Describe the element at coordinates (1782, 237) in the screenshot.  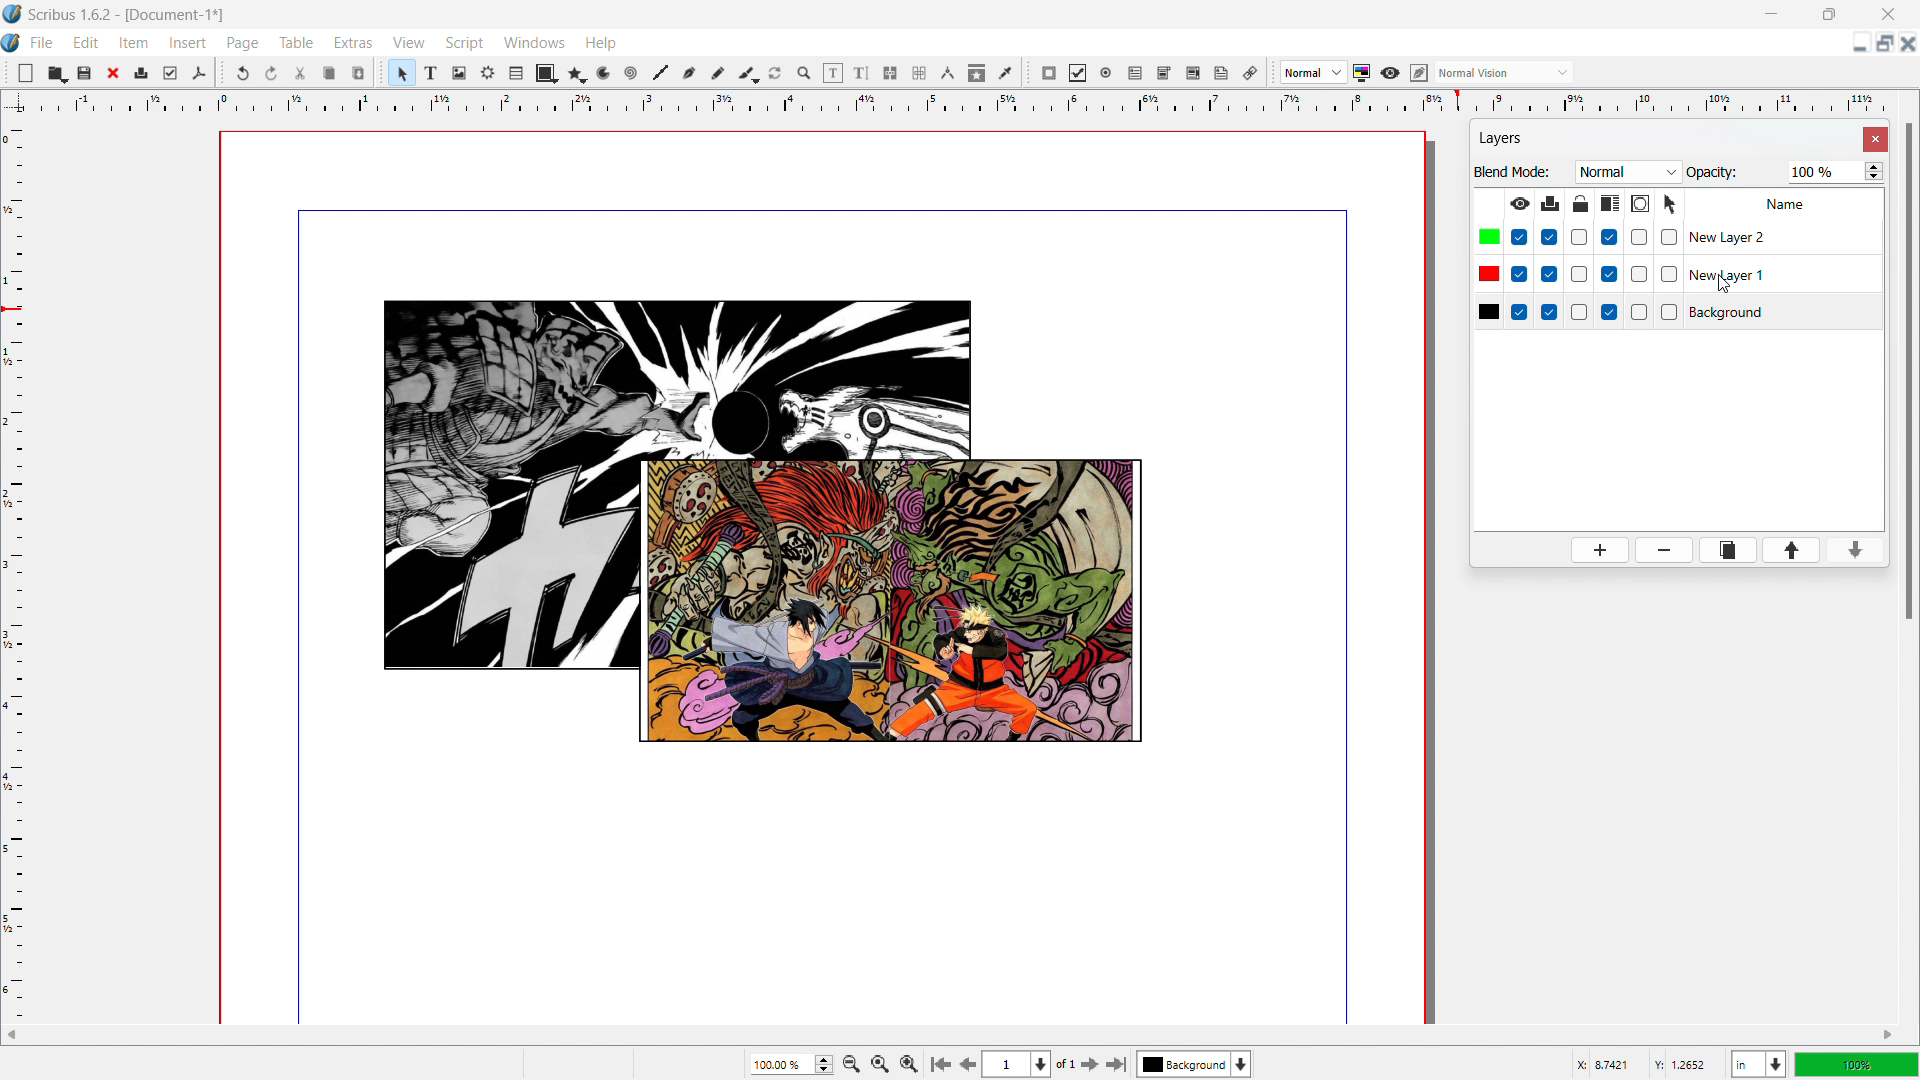
I see `layer 2` at that location.